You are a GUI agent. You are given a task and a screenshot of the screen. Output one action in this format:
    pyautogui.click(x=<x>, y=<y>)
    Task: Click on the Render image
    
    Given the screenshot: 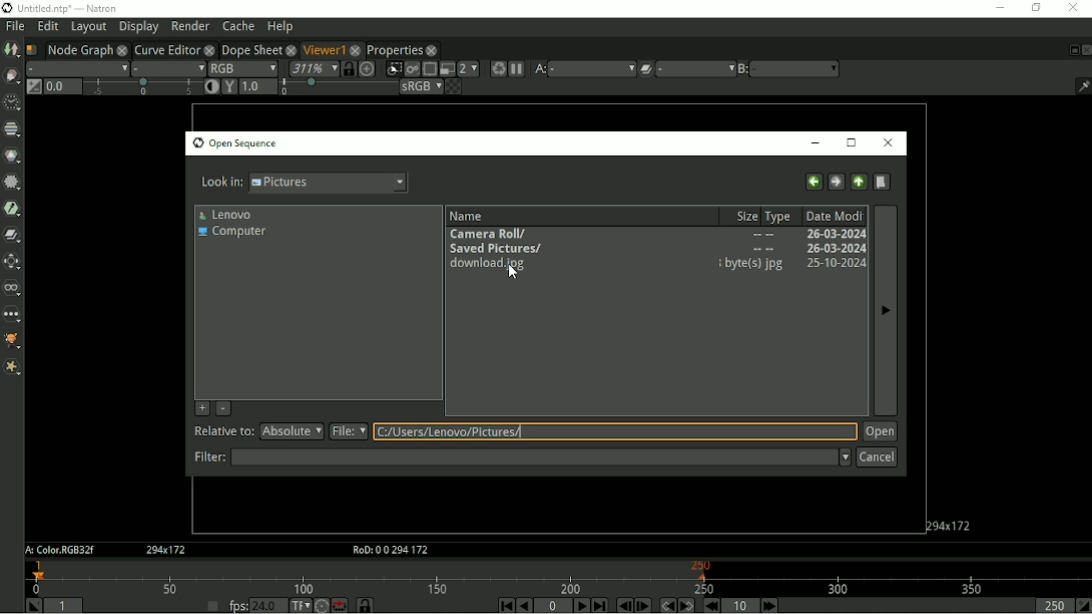 What is the action you would take?
    pyautogui.click(x=411, y=69)
    